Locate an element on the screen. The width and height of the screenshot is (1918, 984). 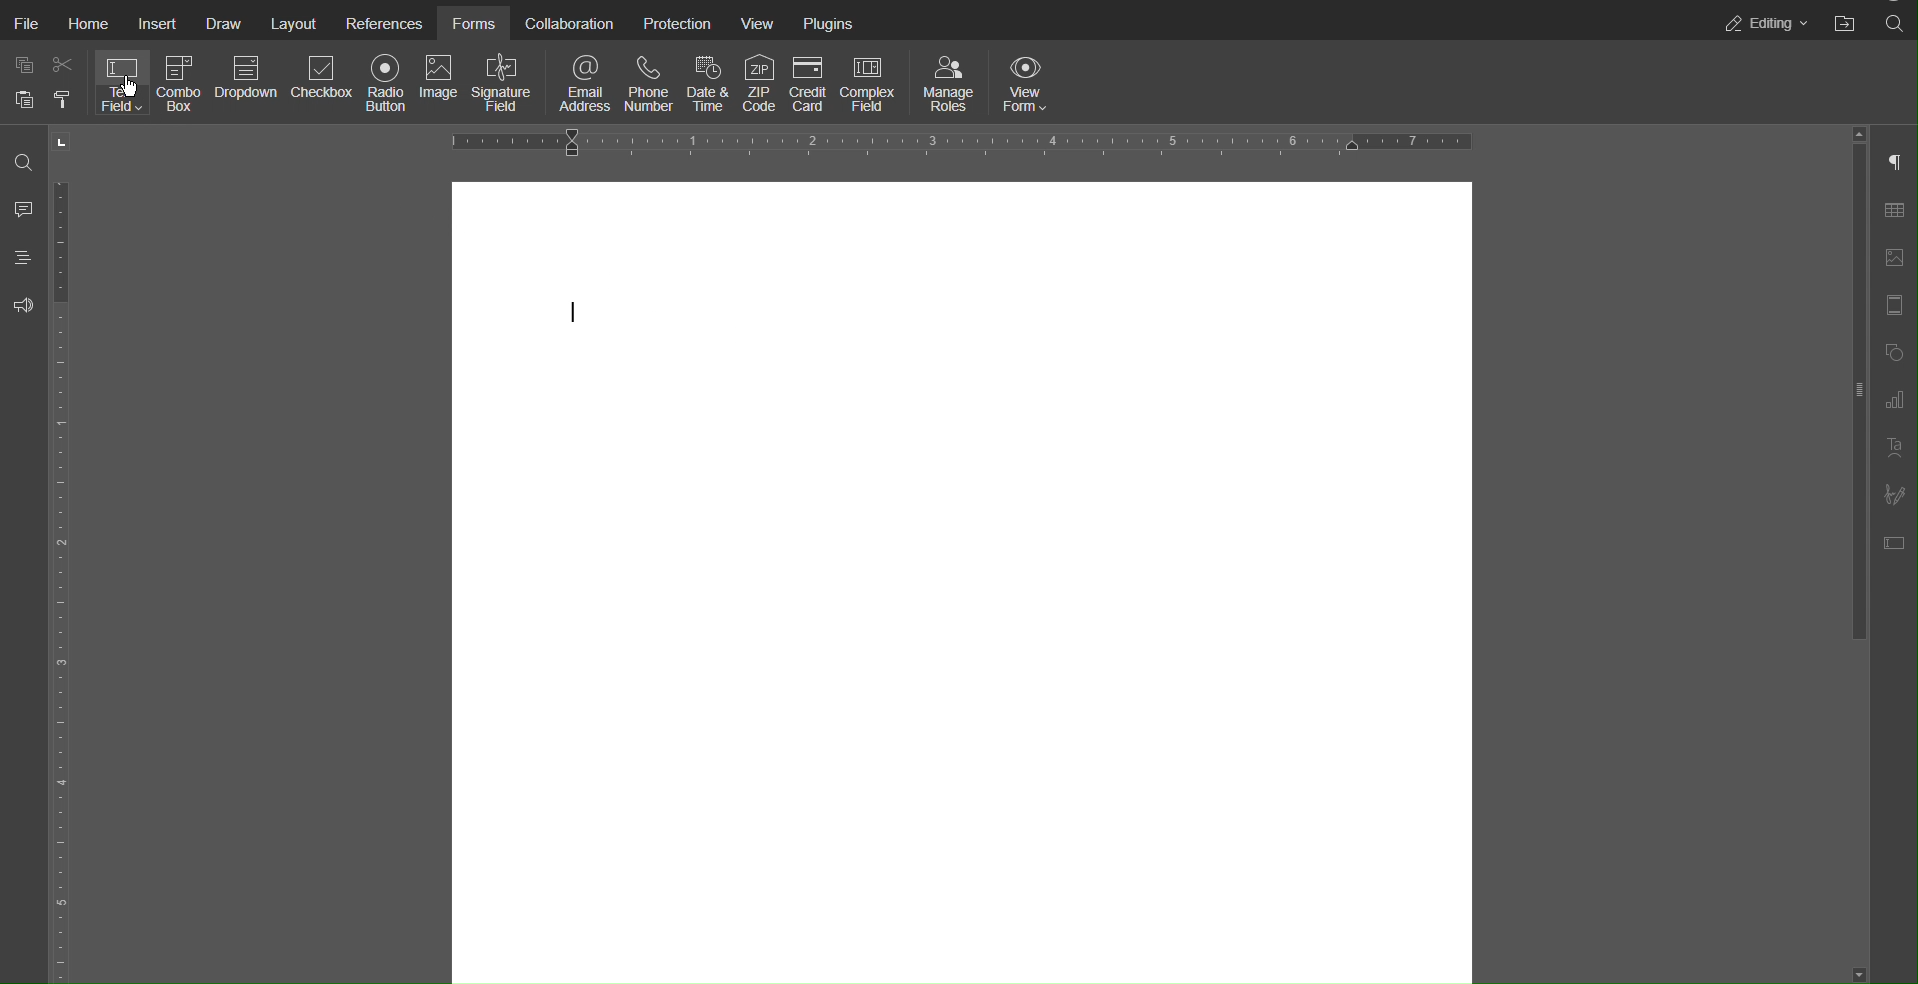
Checkbox is located at coordinates (323, 85).